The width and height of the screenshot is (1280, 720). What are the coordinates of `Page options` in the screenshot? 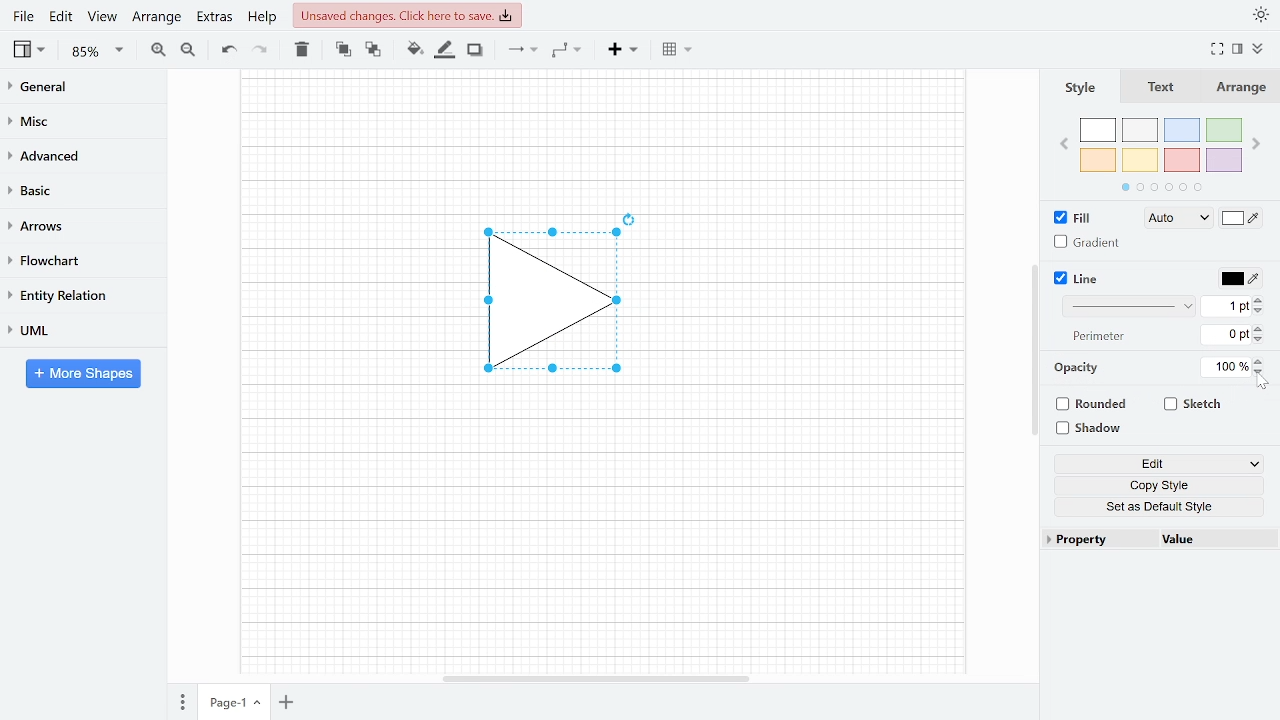 It's located at (260, 705).